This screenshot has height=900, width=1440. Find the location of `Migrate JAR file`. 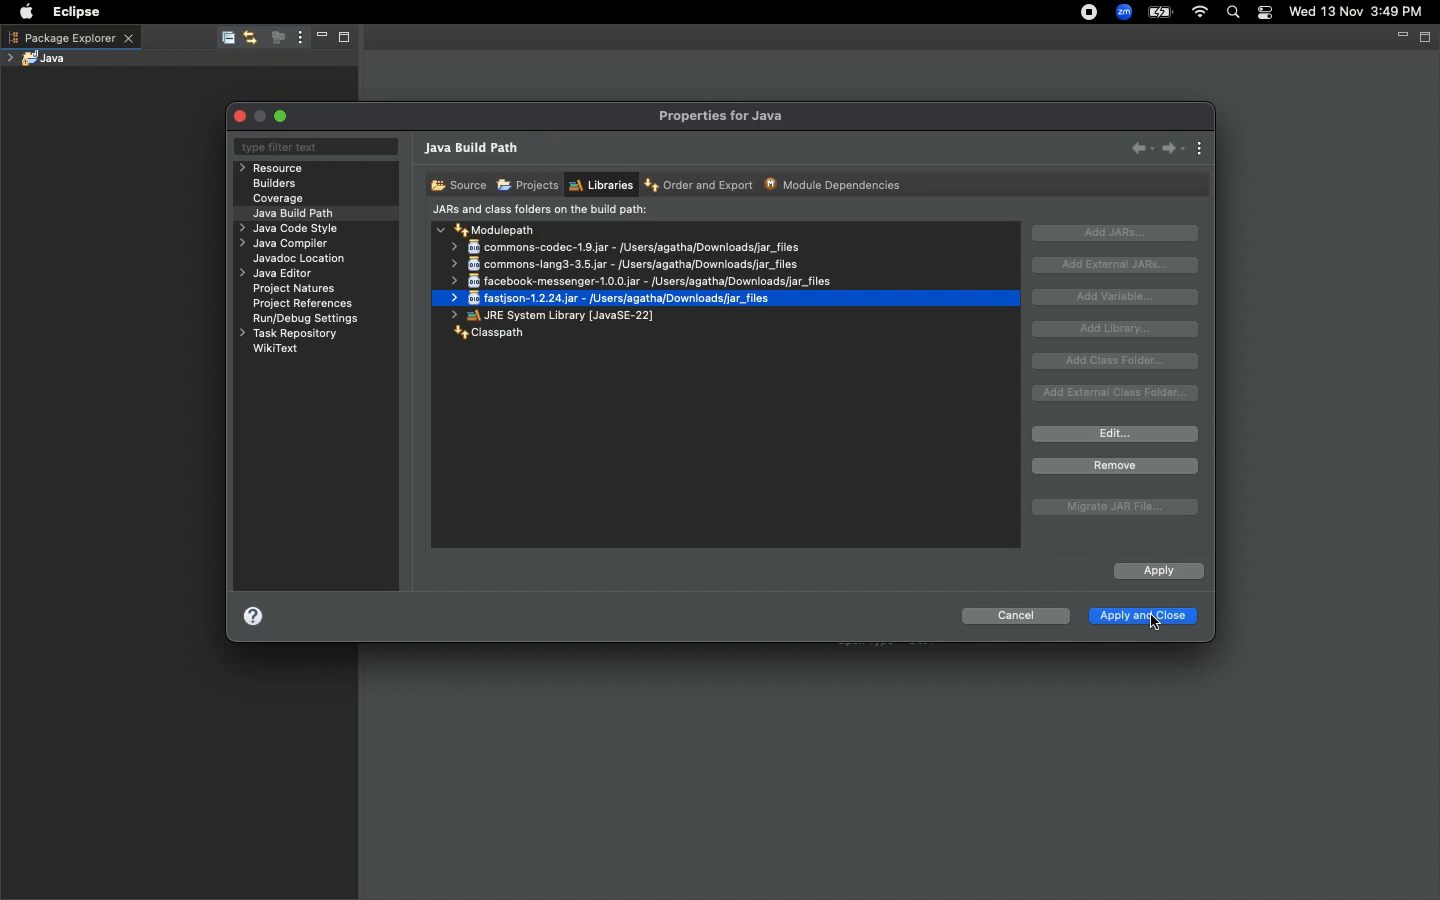

Migrate JAR file is located at coordinates (1112, 508).